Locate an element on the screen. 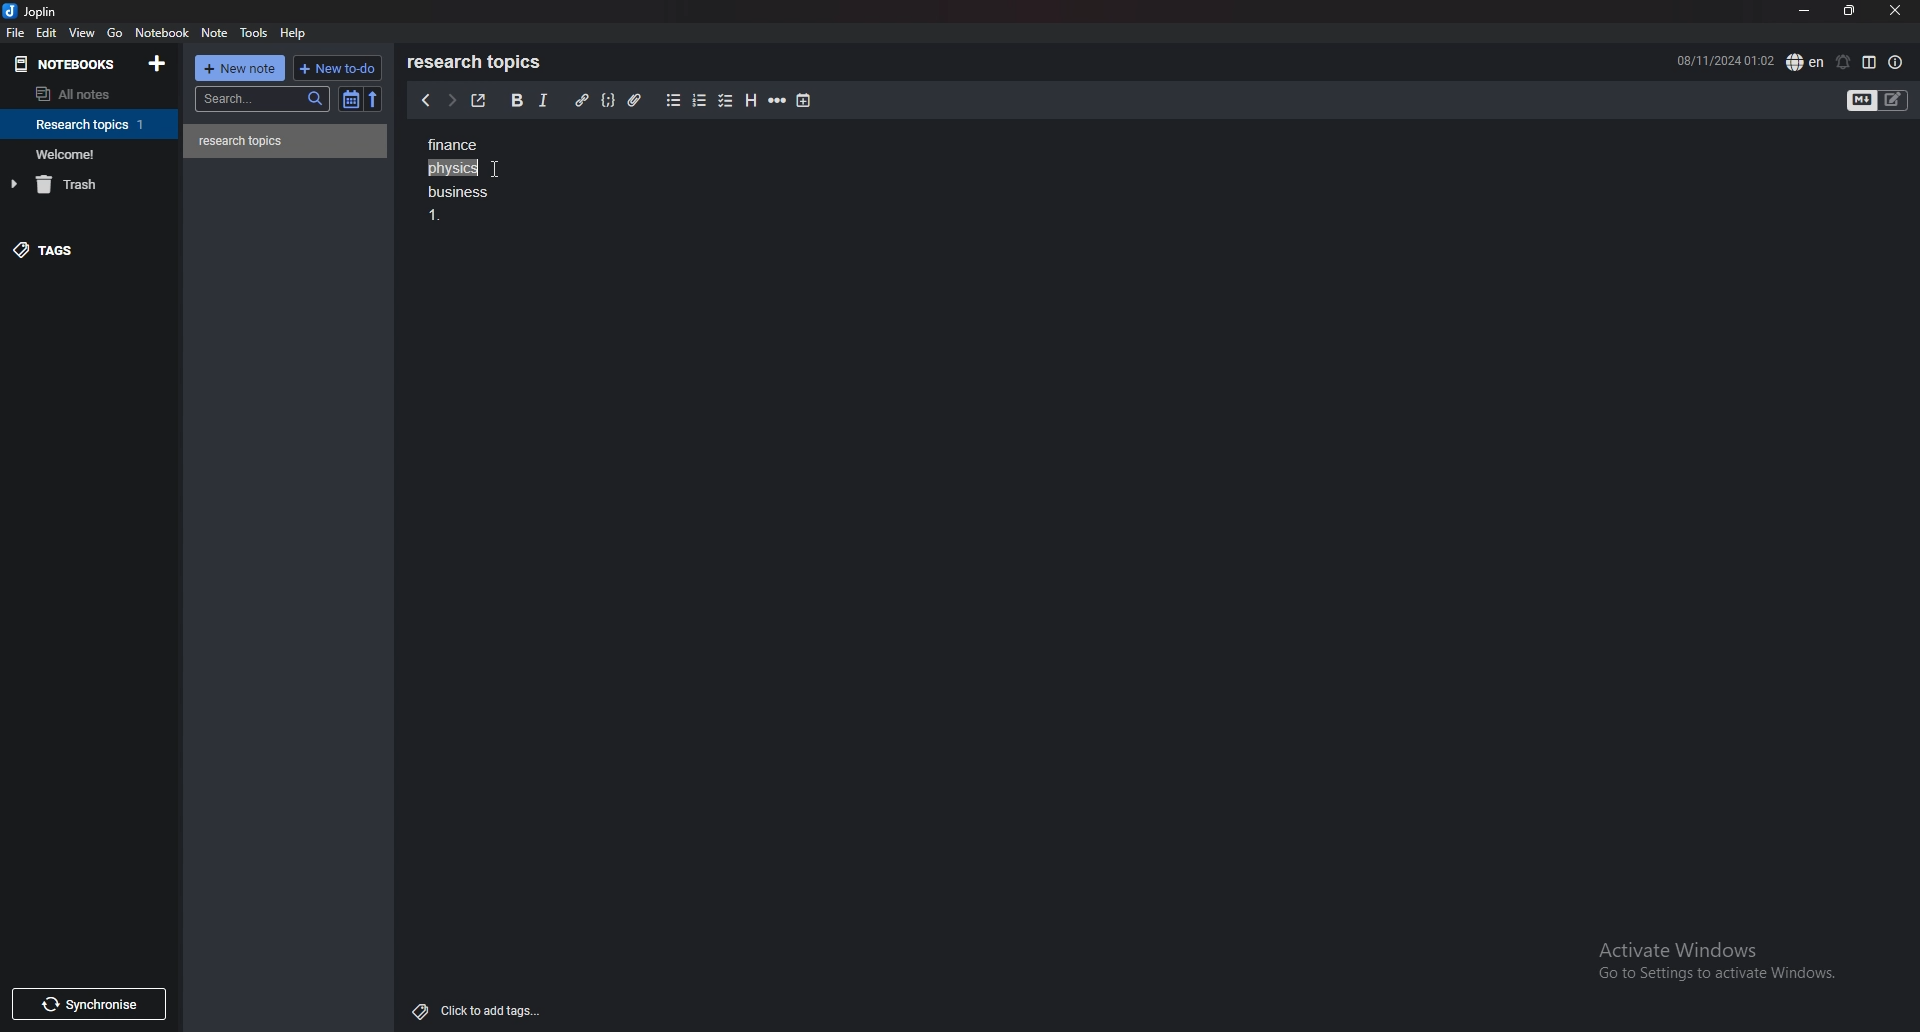  research topics is located at coordinates (478, 62).